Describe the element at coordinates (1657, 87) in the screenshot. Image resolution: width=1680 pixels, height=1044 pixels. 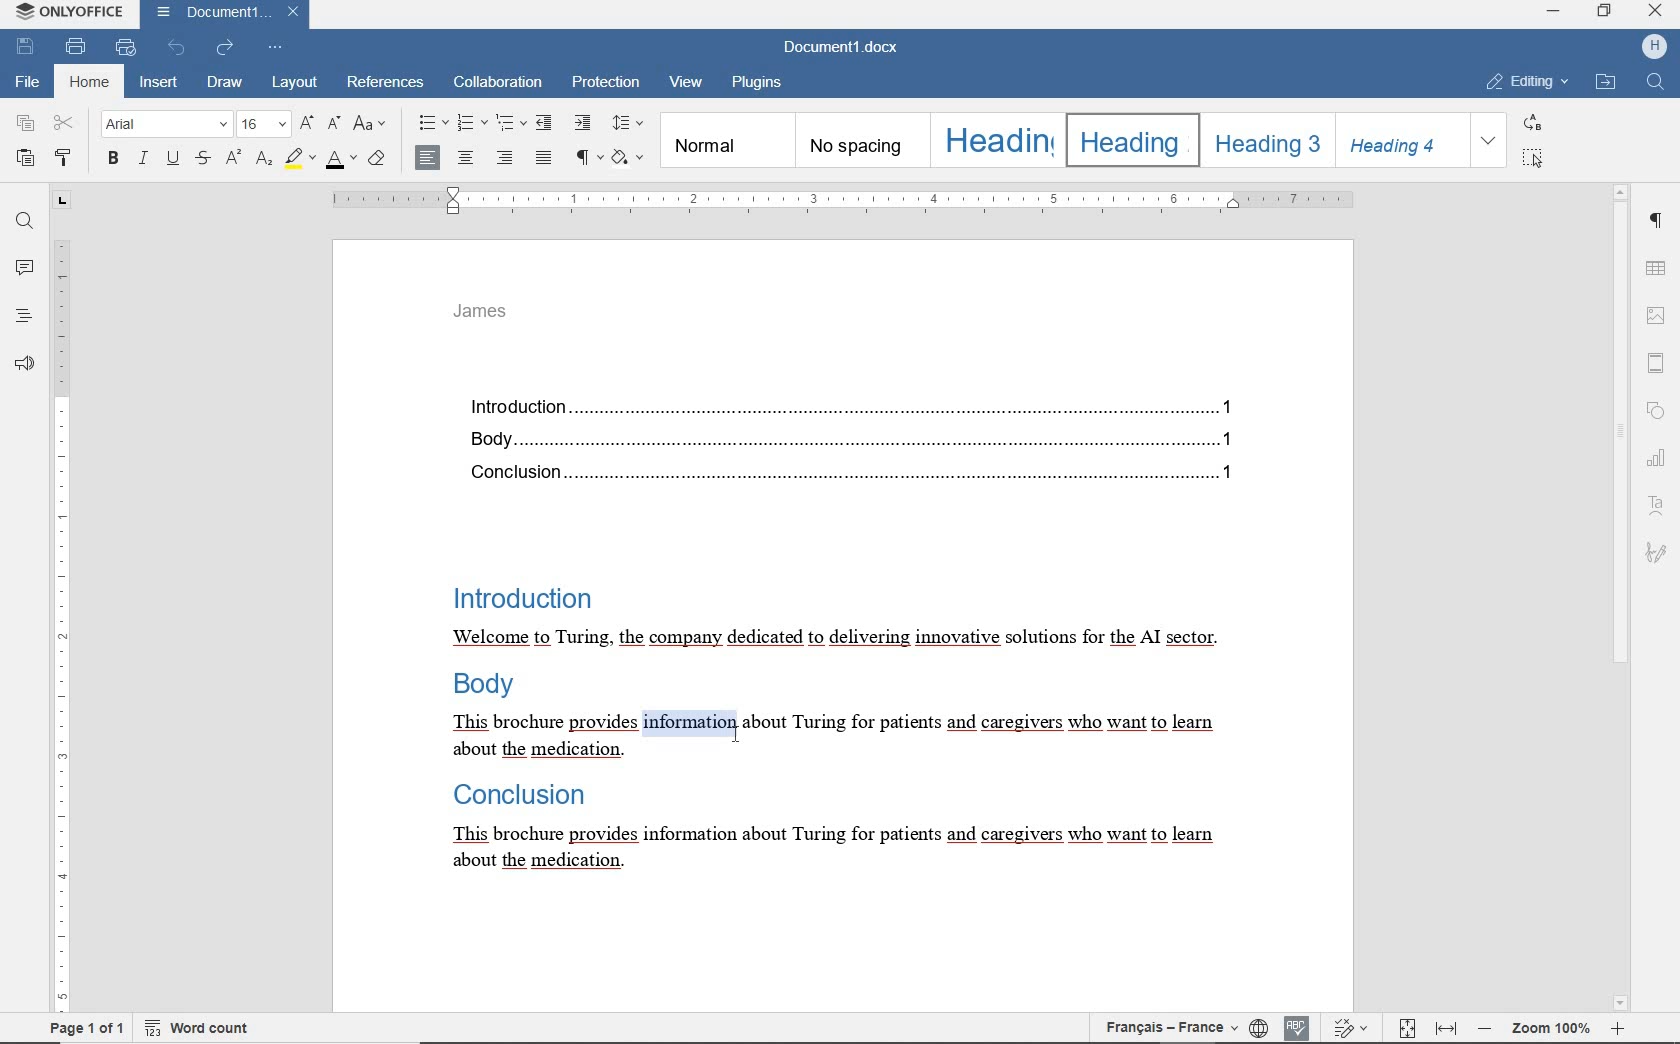
I see `FIND` at that location.